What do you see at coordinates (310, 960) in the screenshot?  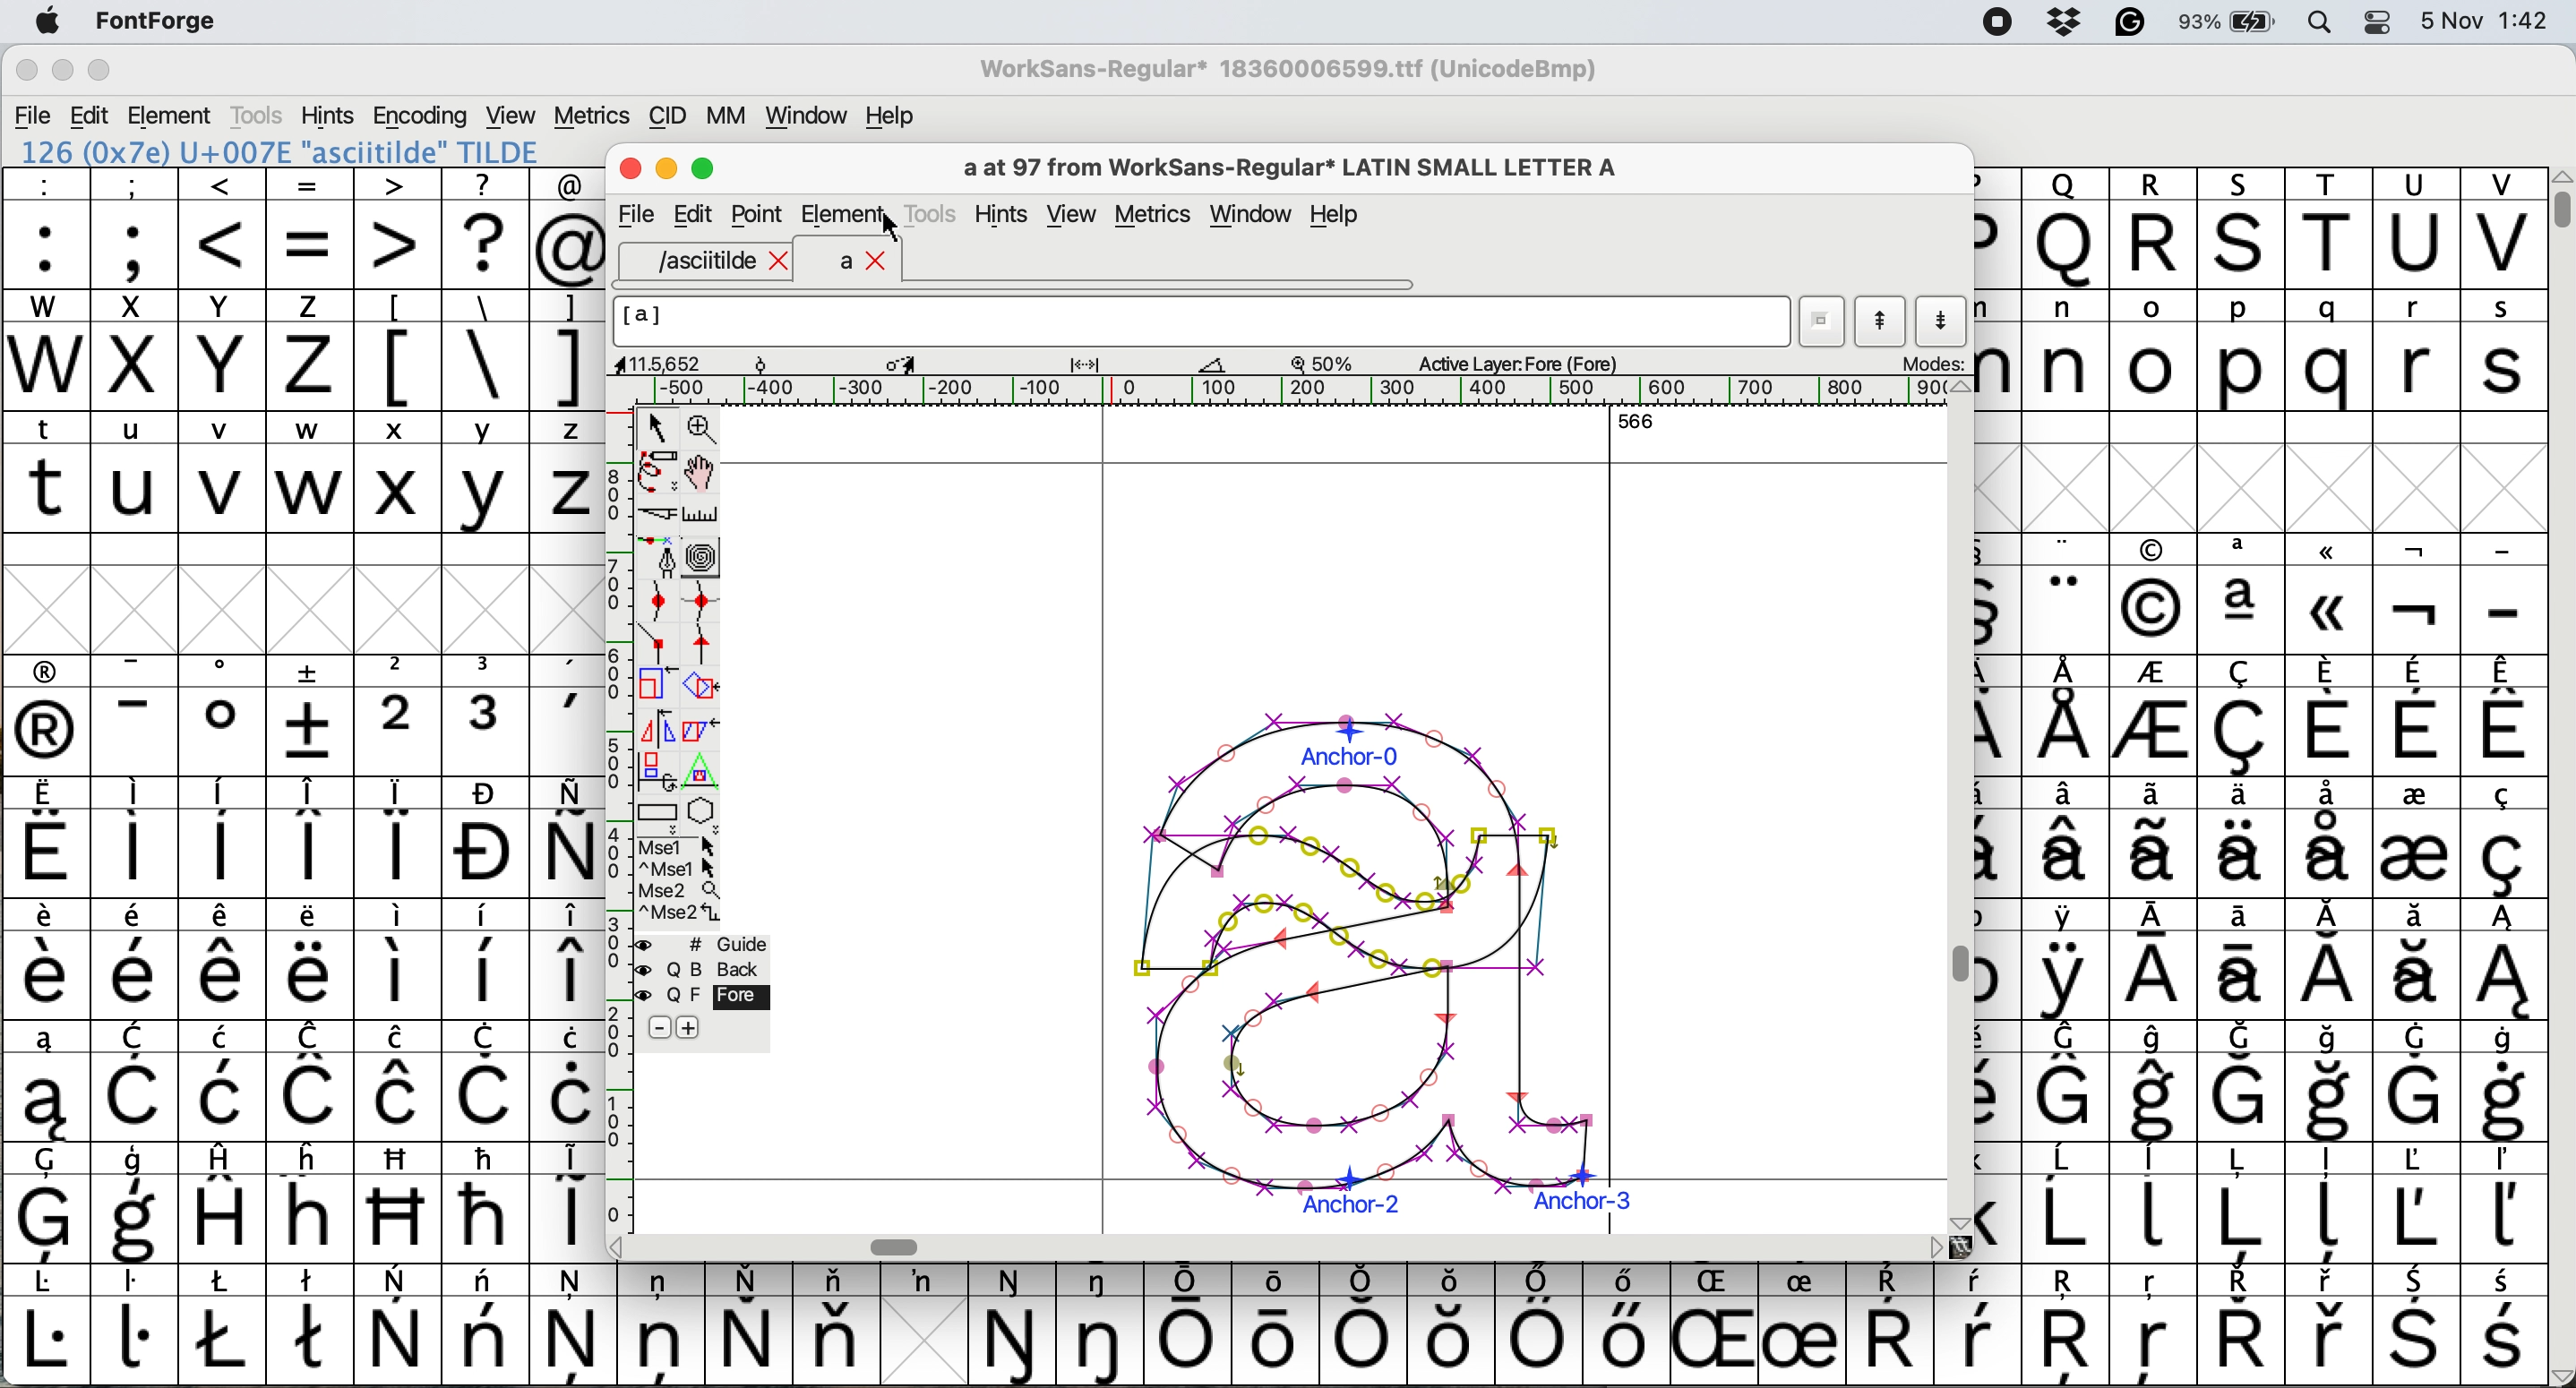 I see `symbol` at bounding box center [310, 960].